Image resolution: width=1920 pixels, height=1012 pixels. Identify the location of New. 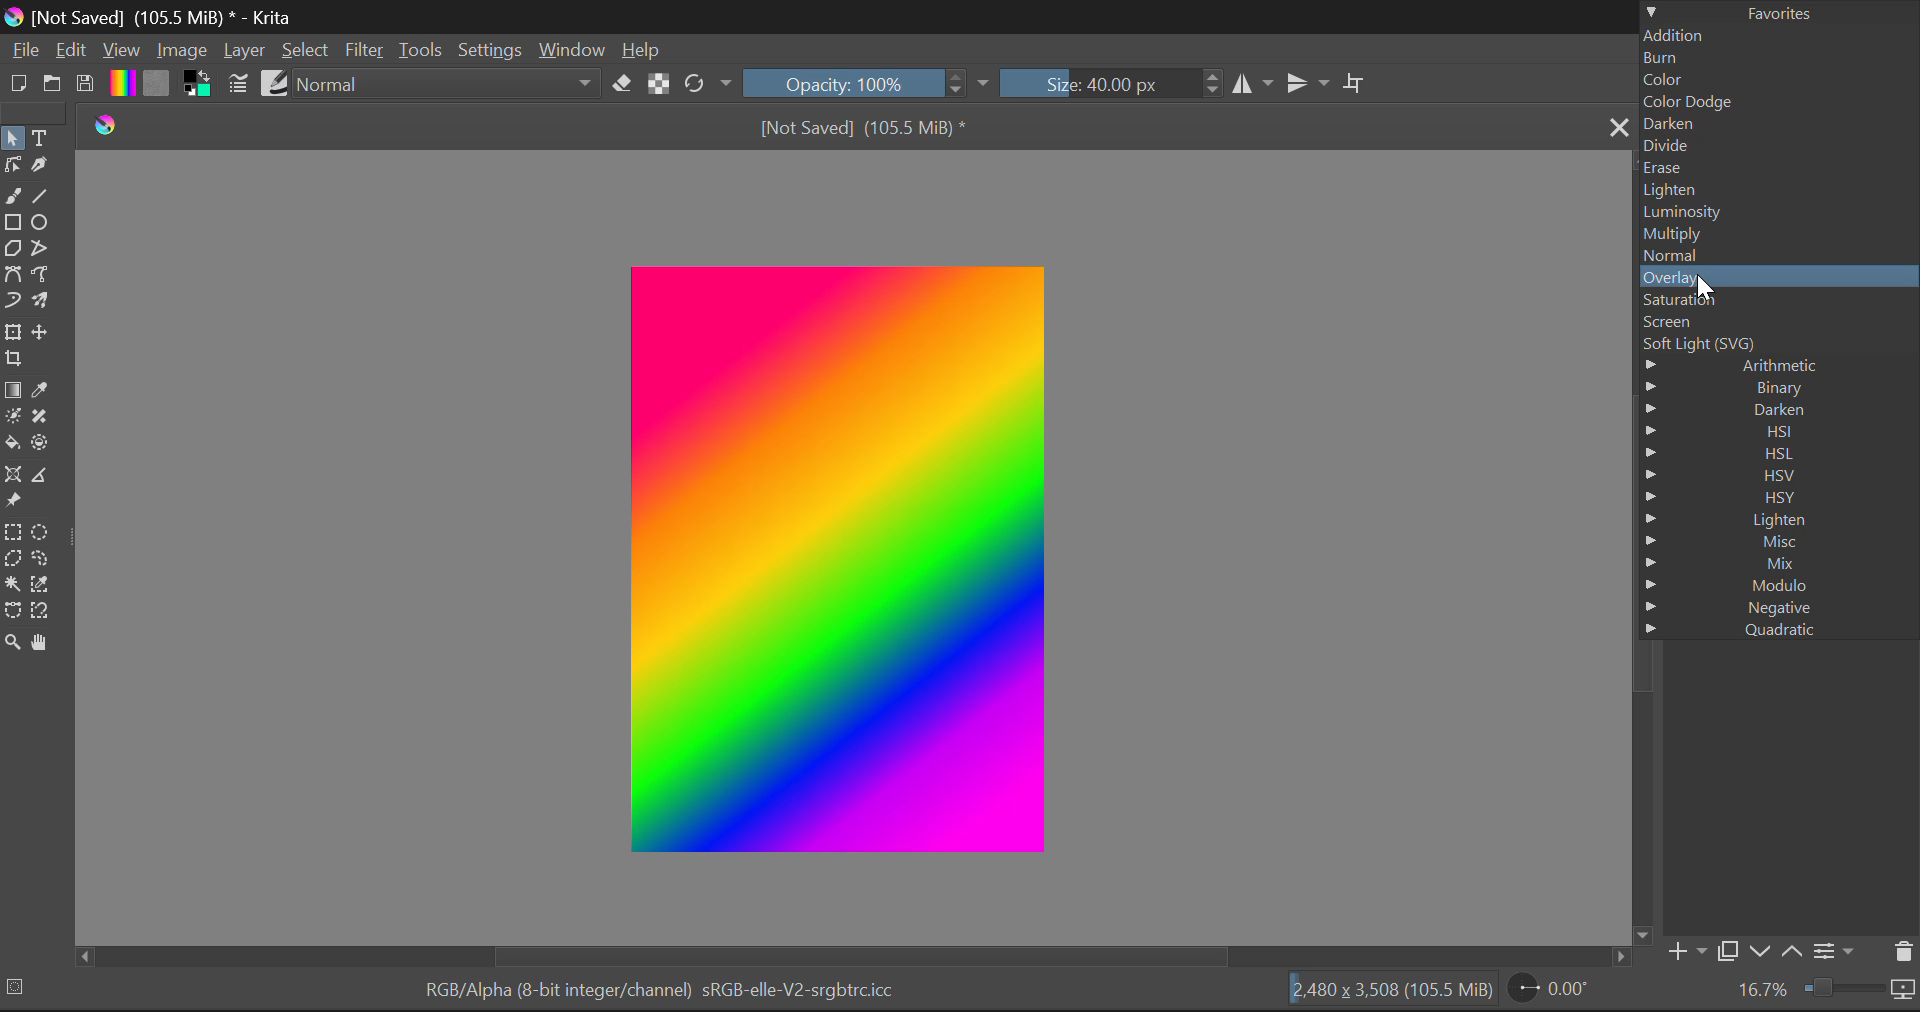
(19, 85).